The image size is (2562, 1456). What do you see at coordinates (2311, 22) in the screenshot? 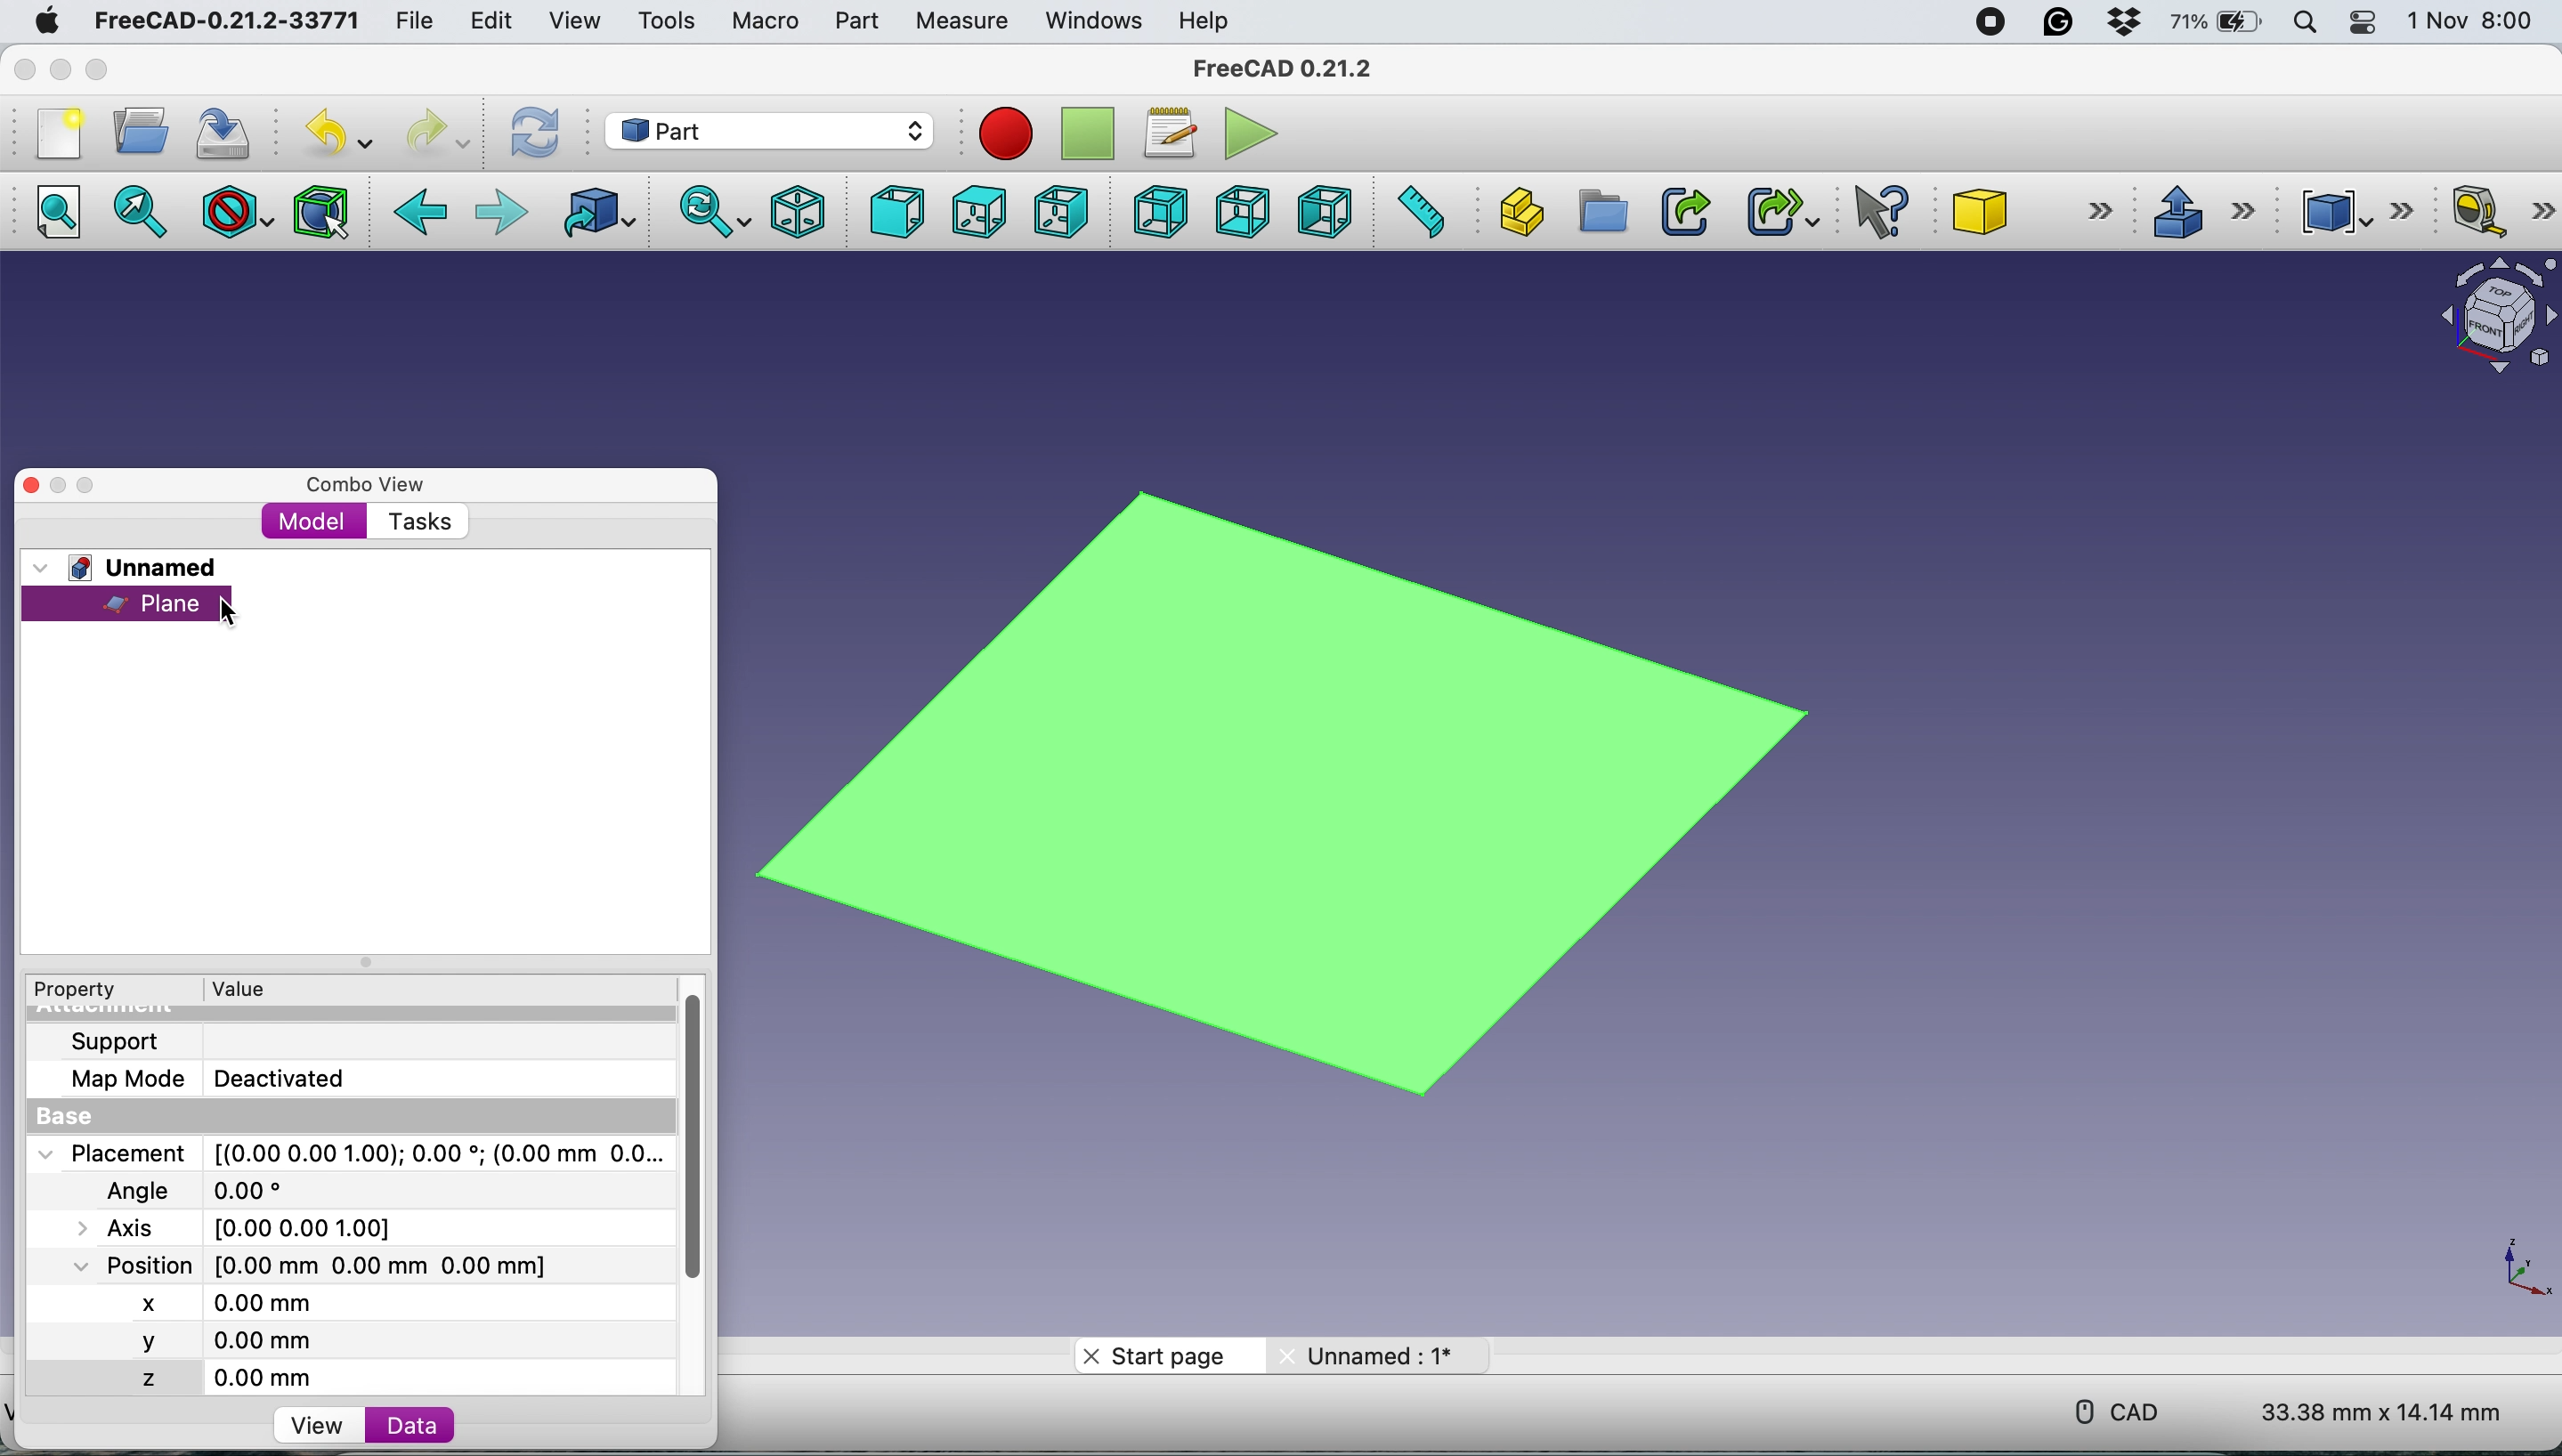
I see `spotlight search` at bounding box center [2311, 22].